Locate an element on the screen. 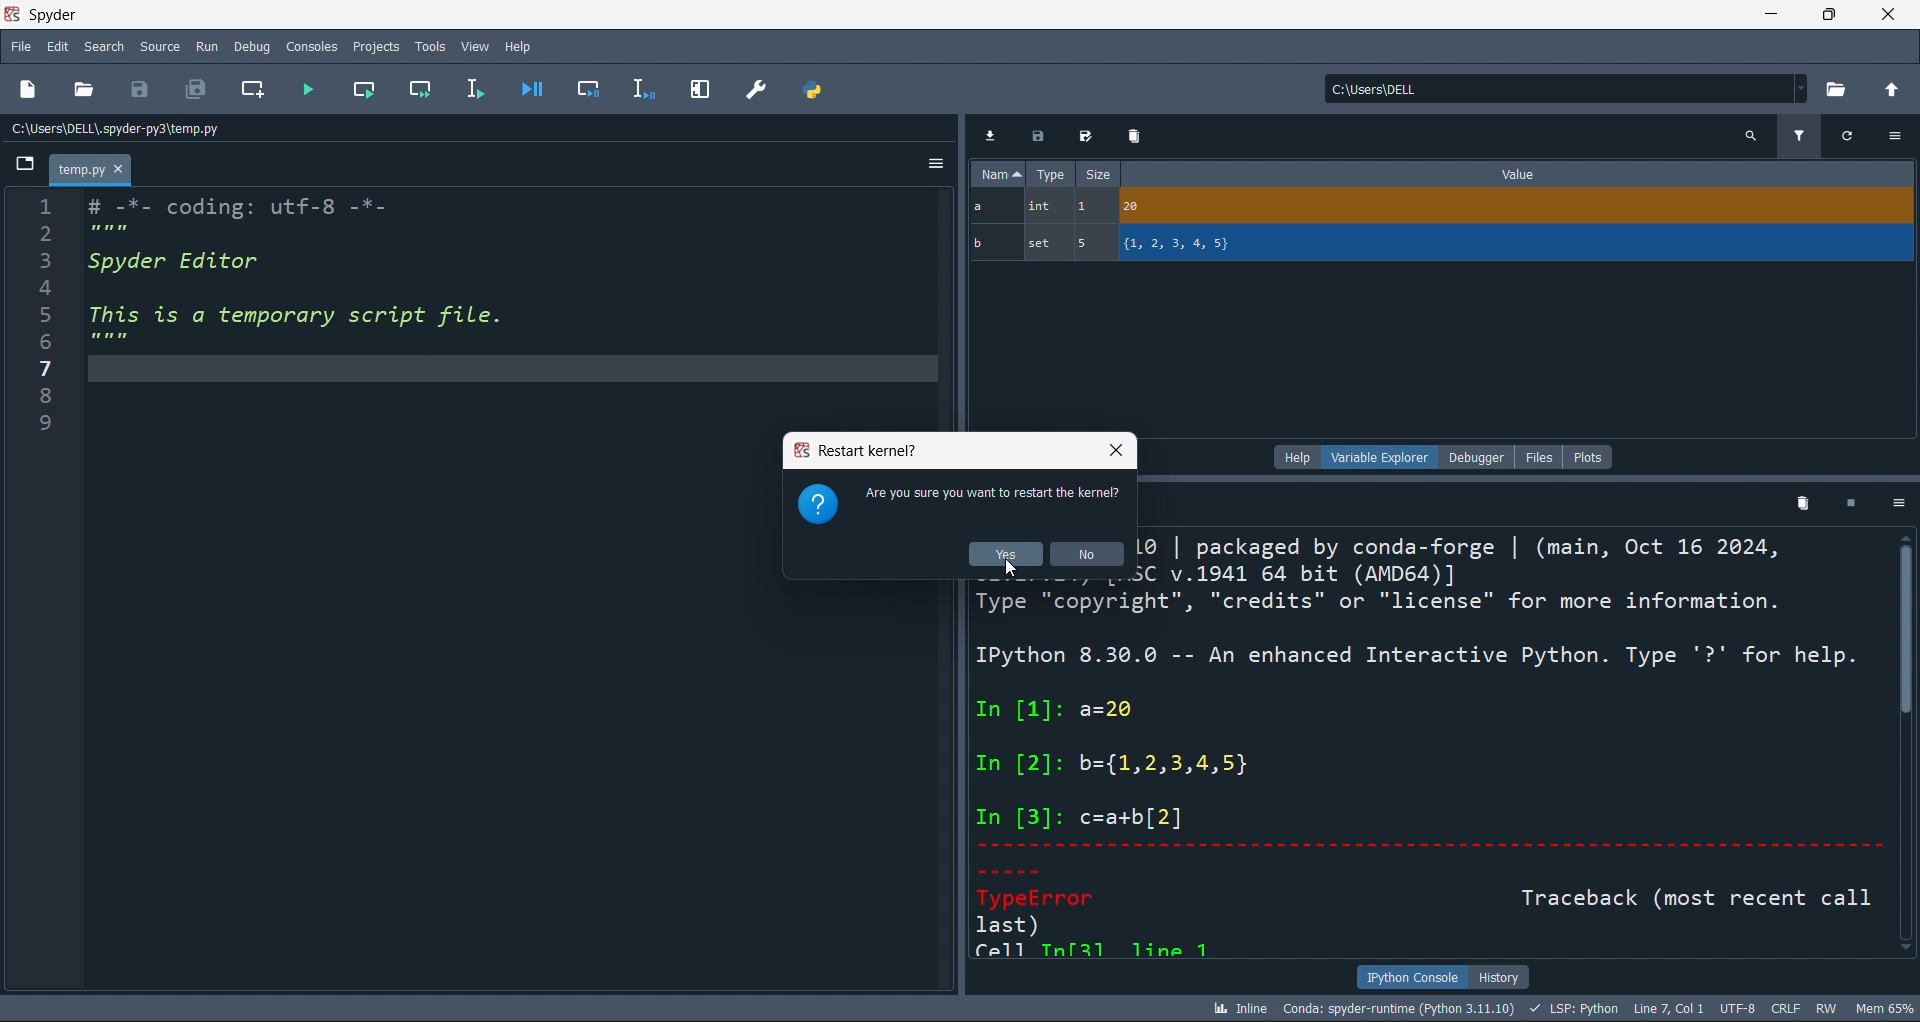 This screenshot has height=1022, width=1920. save is located at coordinates (1086, 138).